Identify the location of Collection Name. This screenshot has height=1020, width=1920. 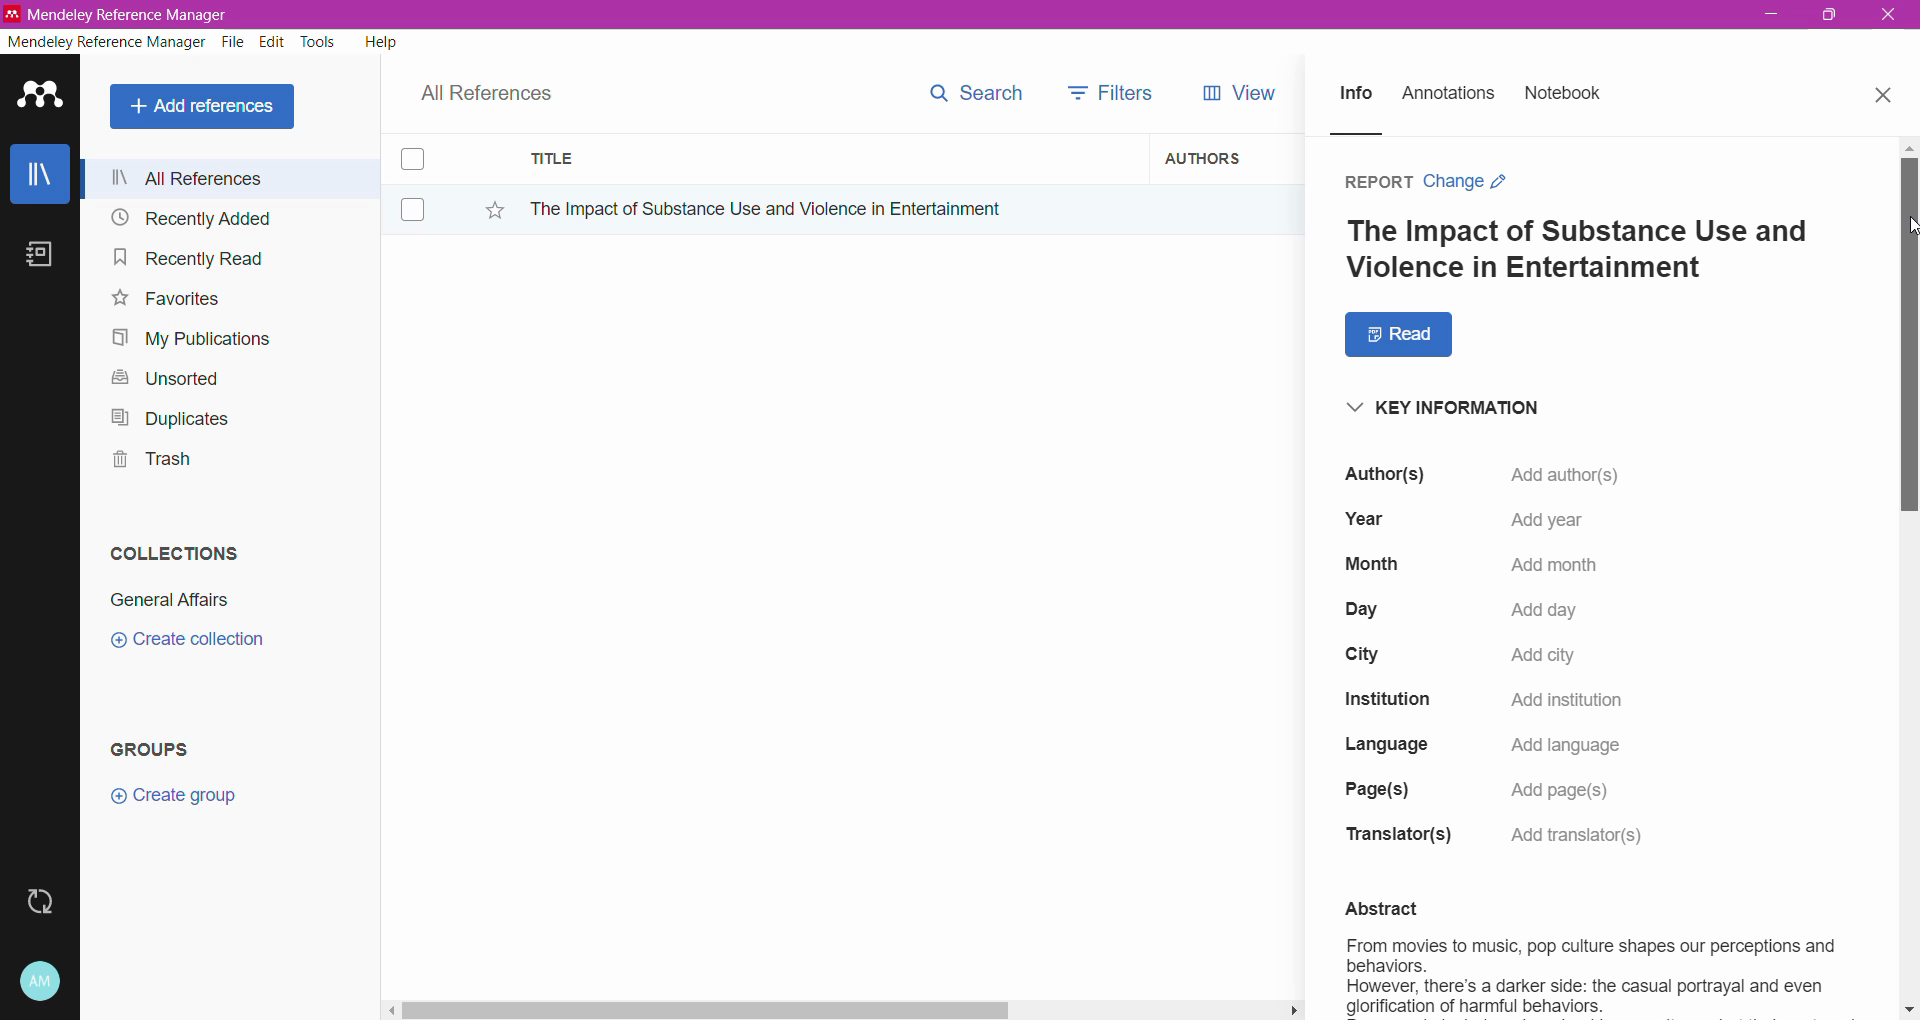
(166, 600).